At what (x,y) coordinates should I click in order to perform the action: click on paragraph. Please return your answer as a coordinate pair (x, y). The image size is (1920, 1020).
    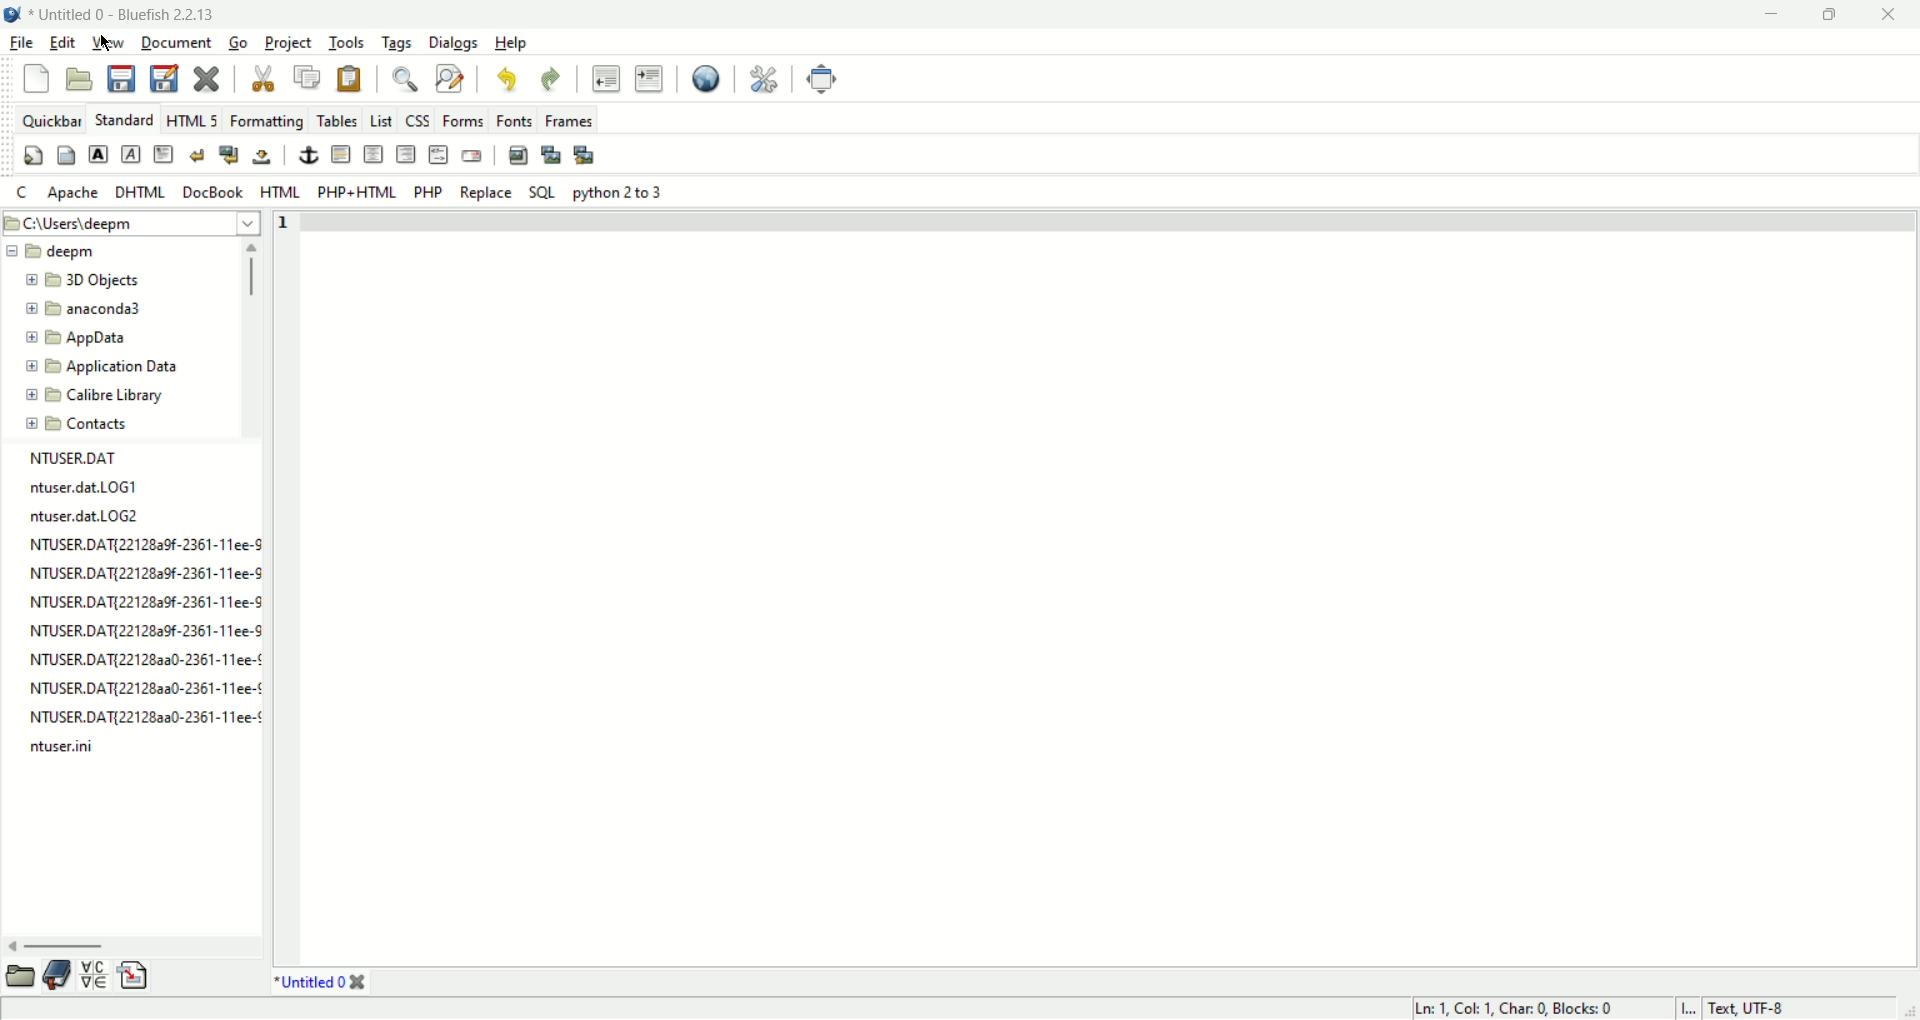
    Looking at the image, I should click on (164, 154).